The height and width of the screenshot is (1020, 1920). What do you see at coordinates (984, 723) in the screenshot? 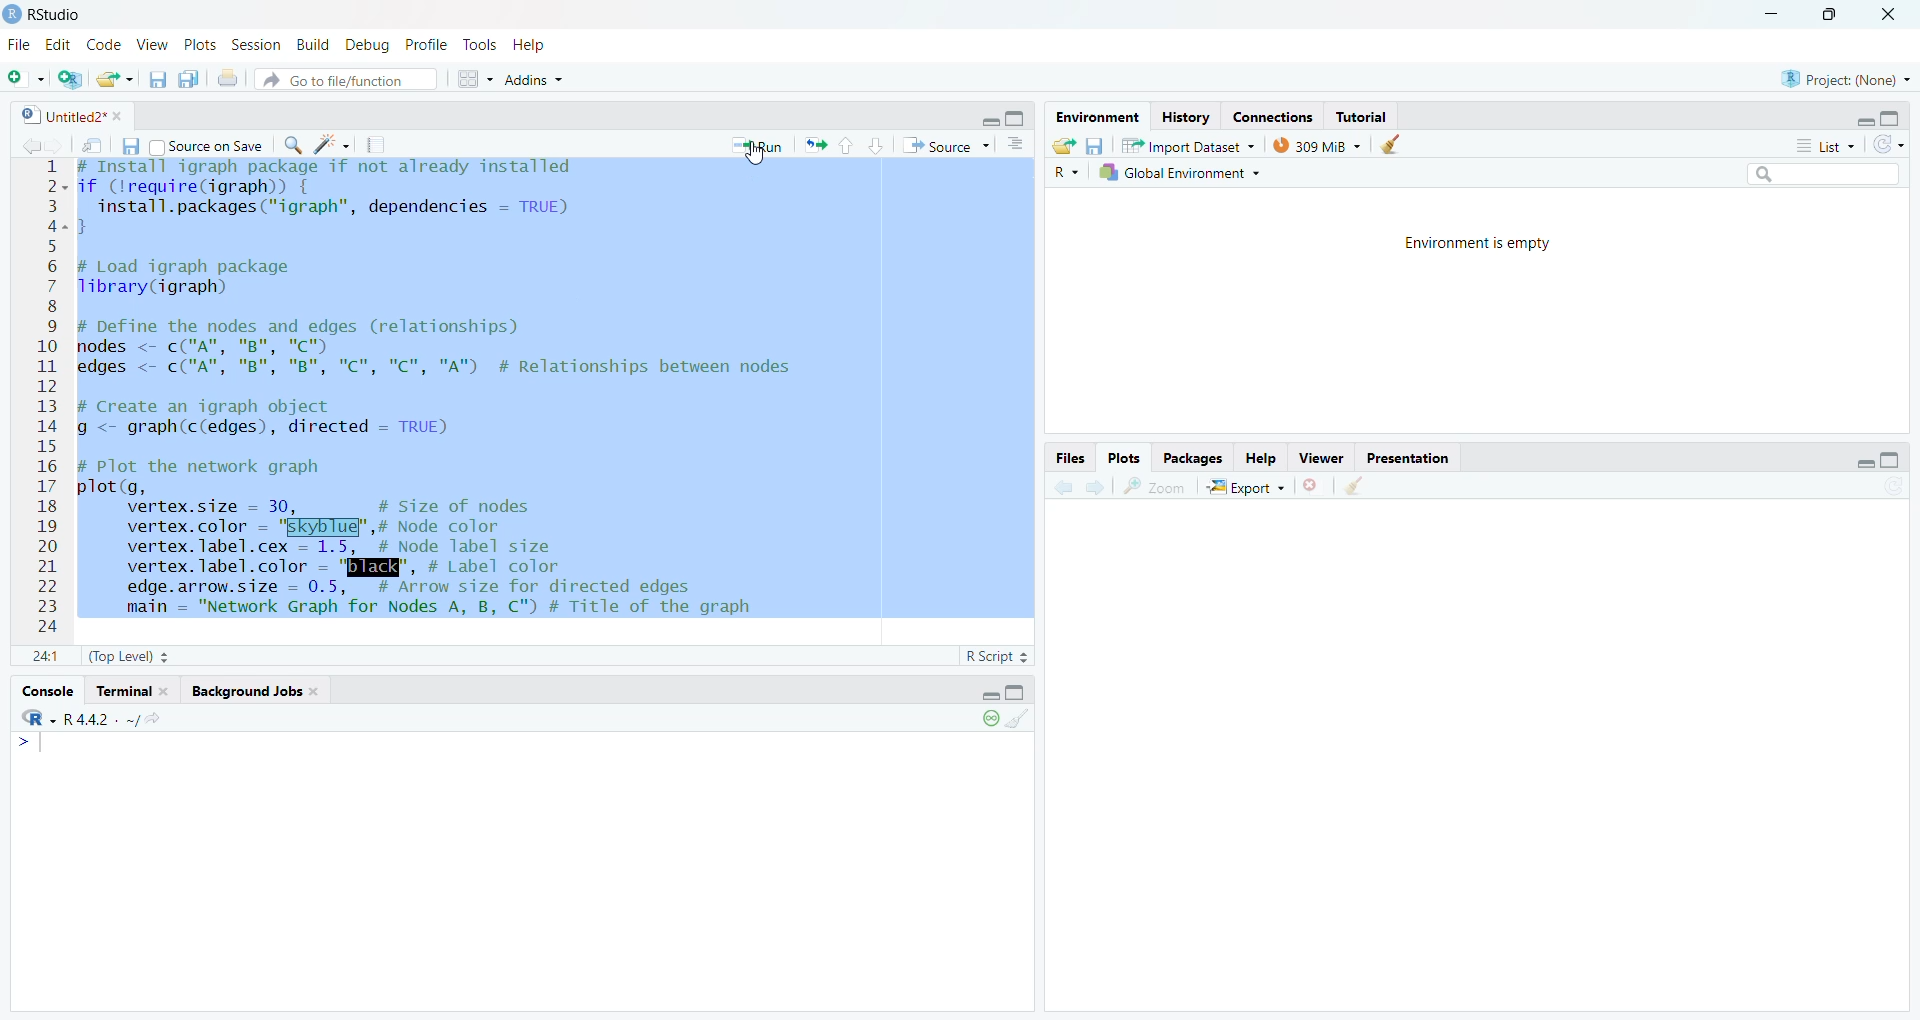
I see `loop` at bounding box center [984, 723].